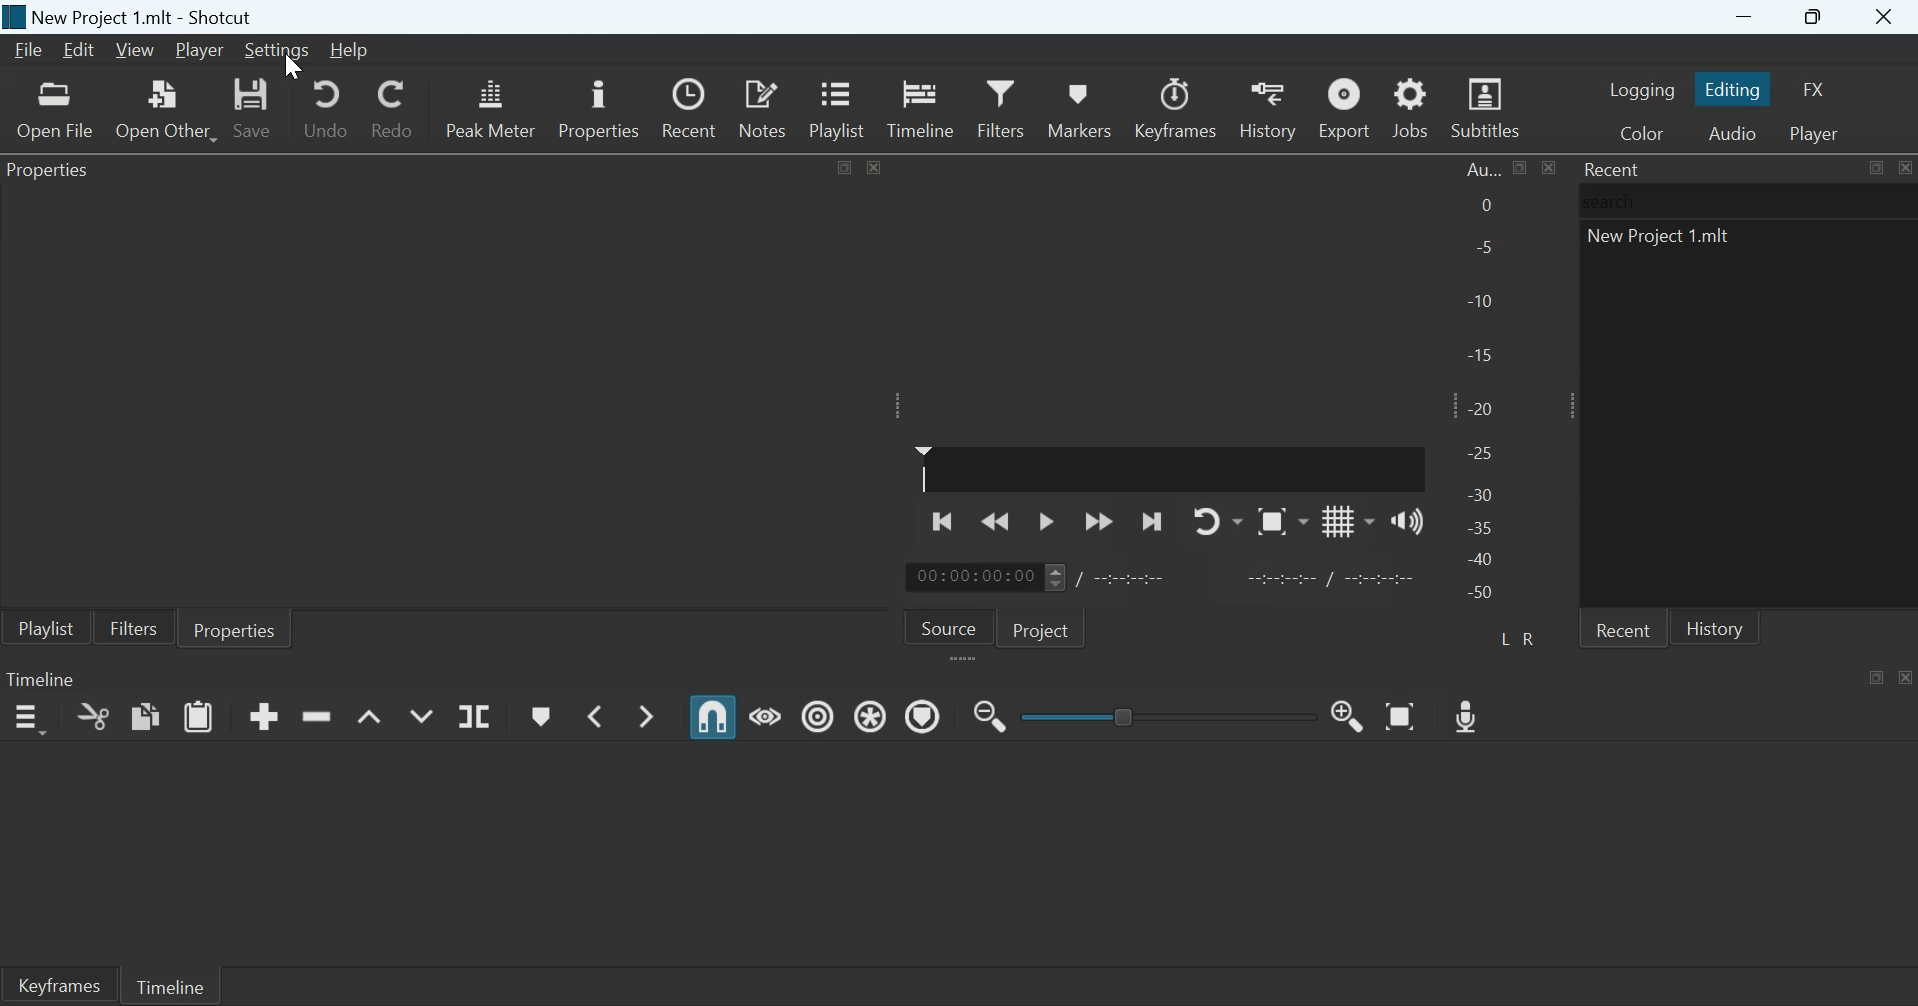 The height and width of the screenshot is (1006, 1918). Describe the element at coordinates (1904, 167) in the screenshot. I see `Close` at that location.